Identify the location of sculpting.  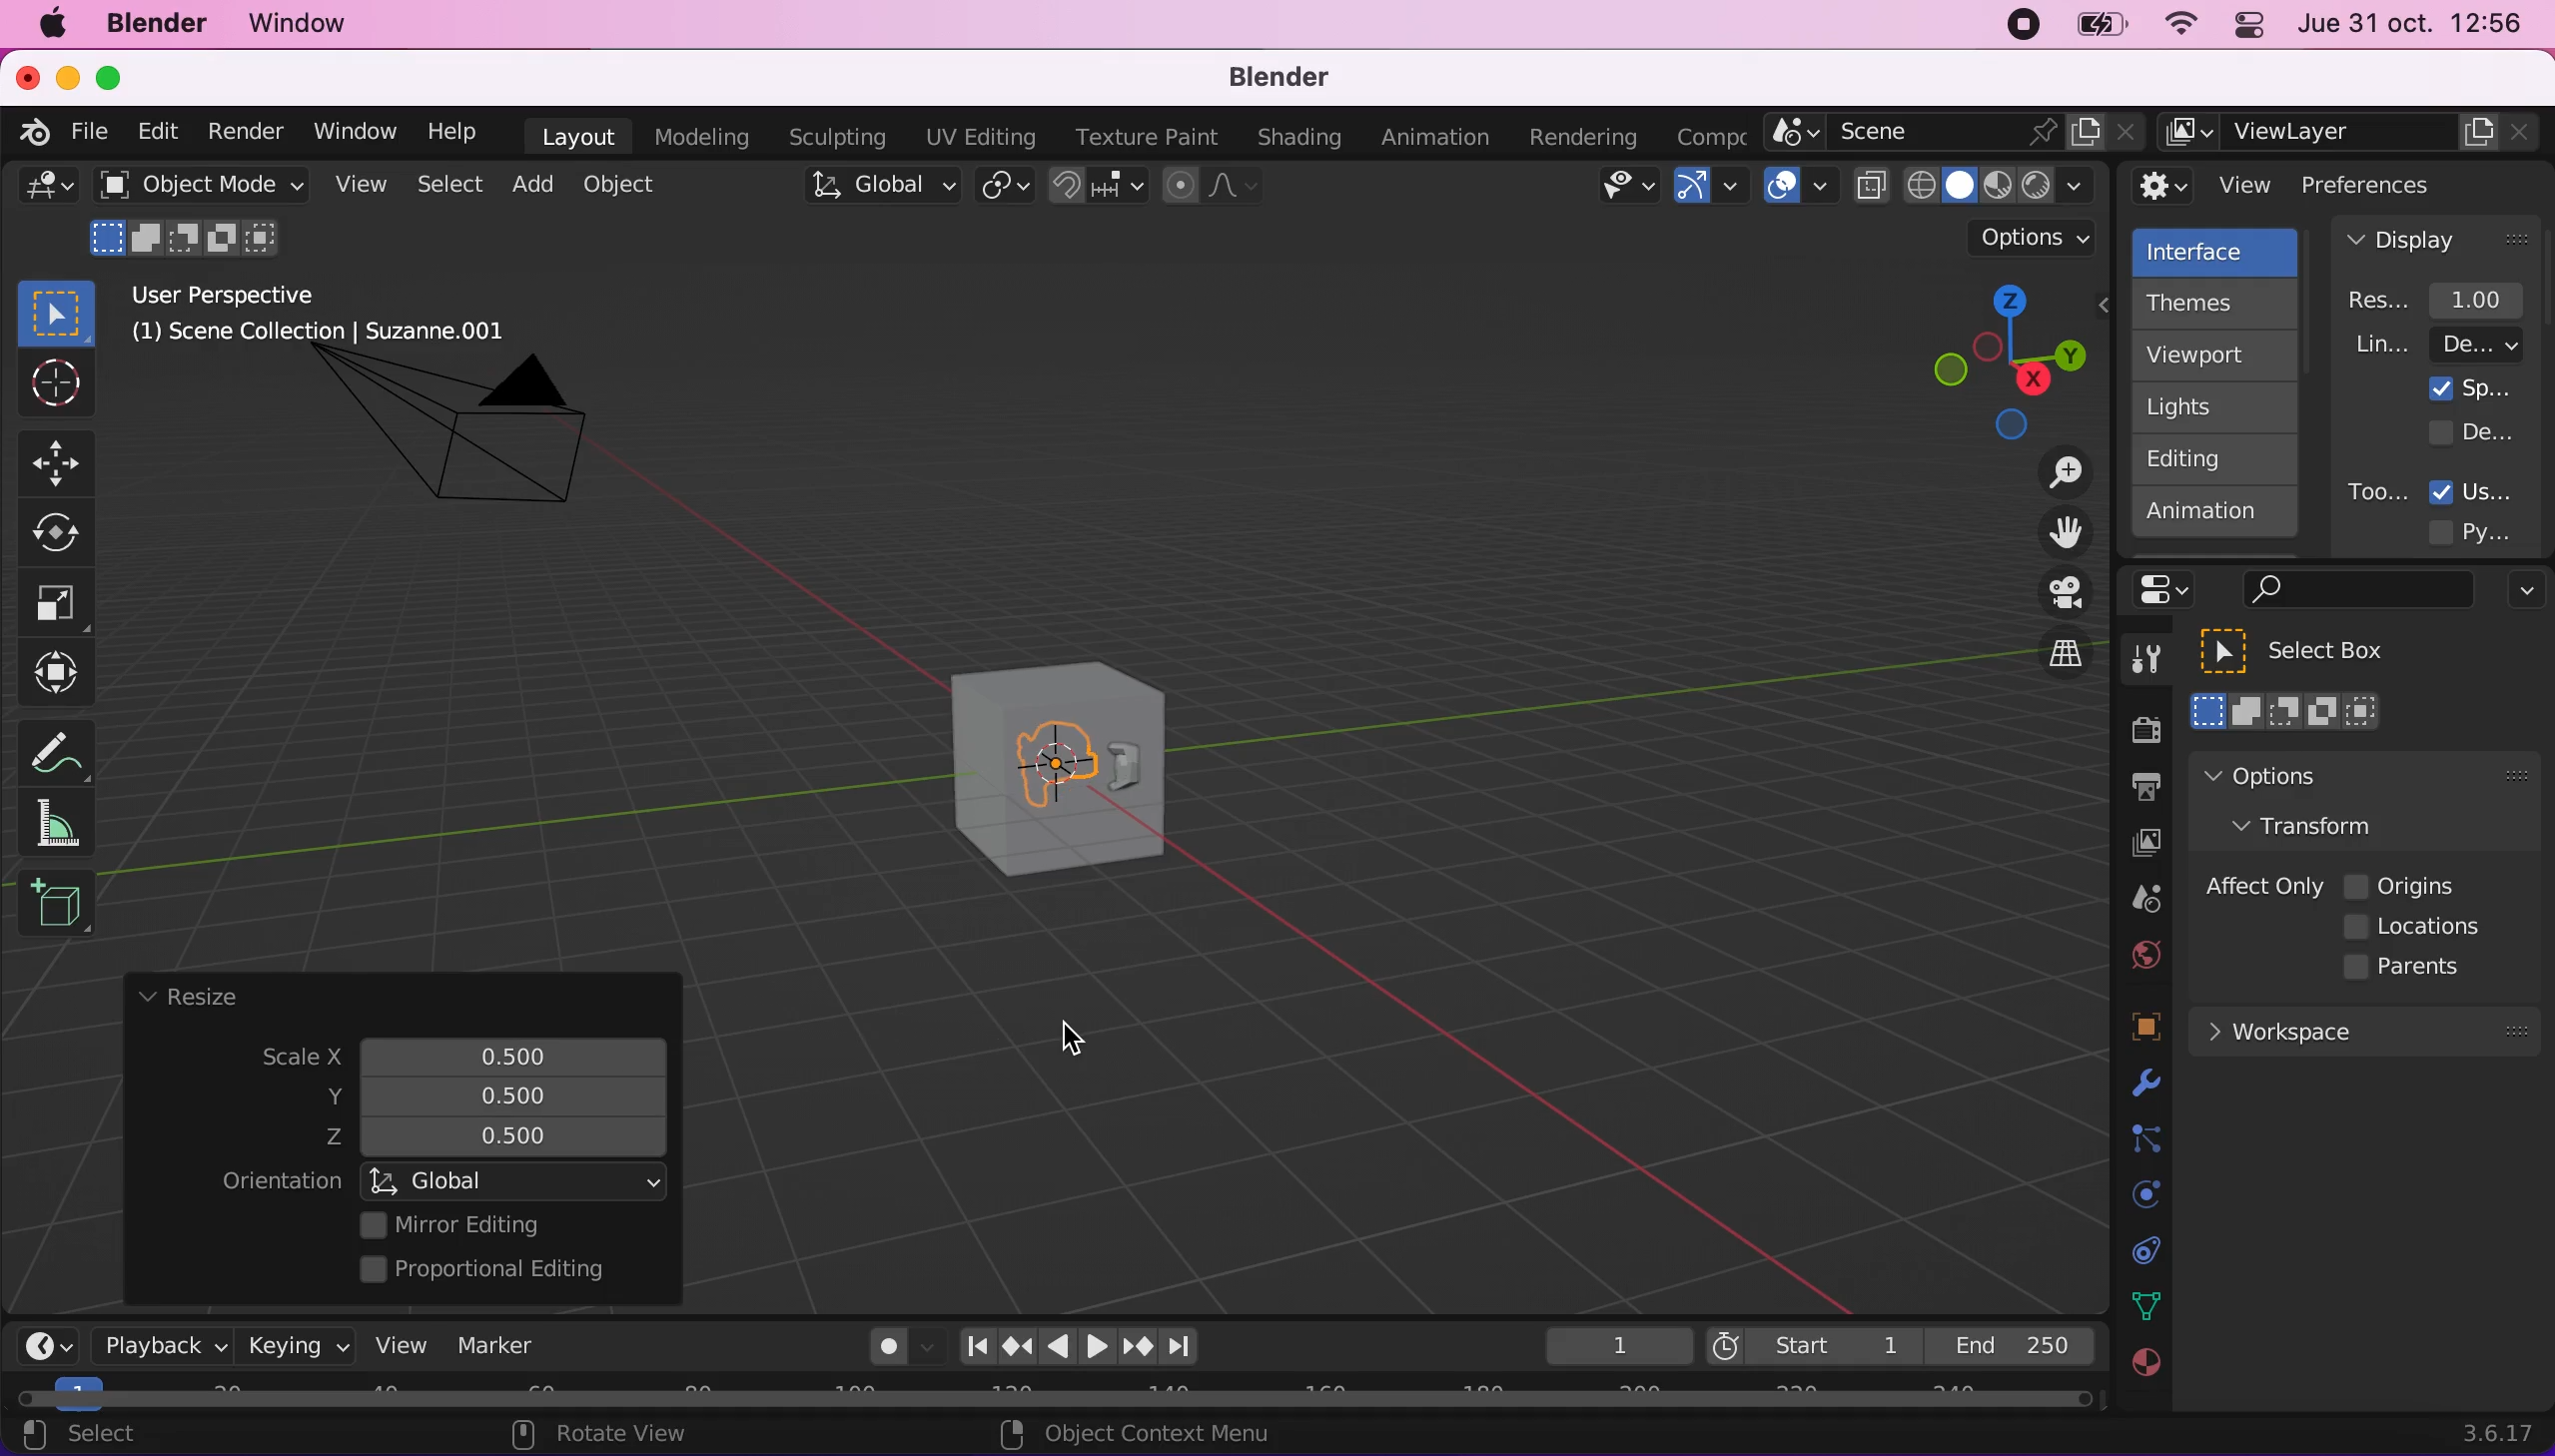
(832, 136).